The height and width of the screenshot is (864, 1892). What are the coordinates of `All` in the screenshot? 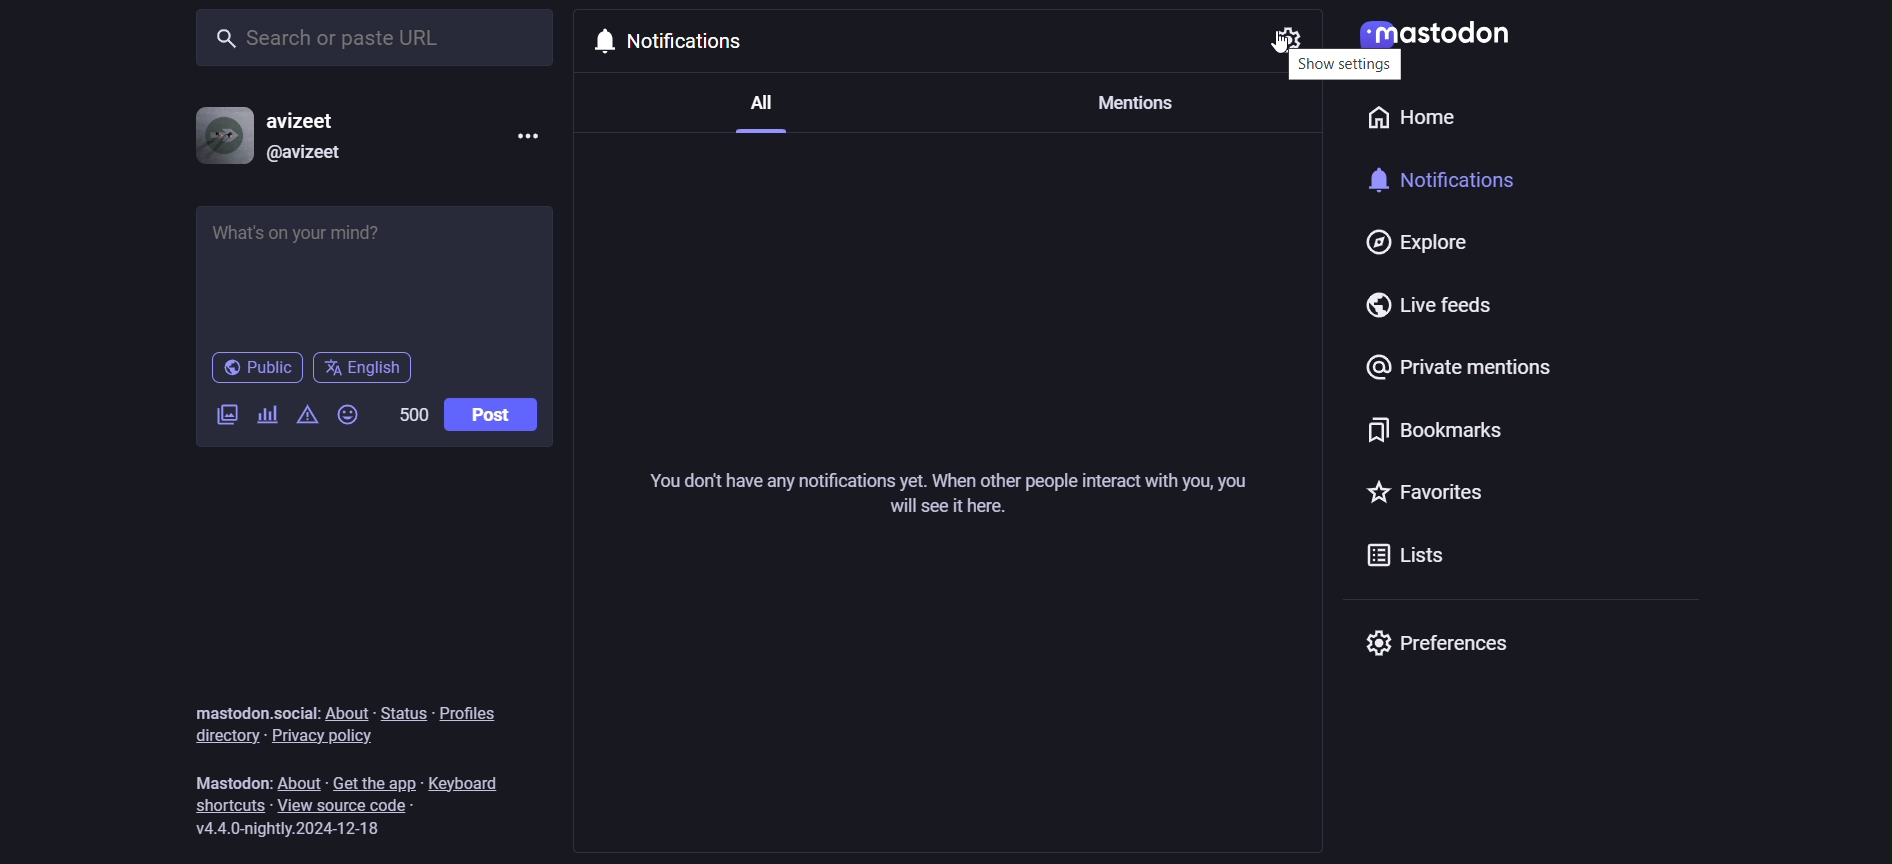 It's located at (756, 110).